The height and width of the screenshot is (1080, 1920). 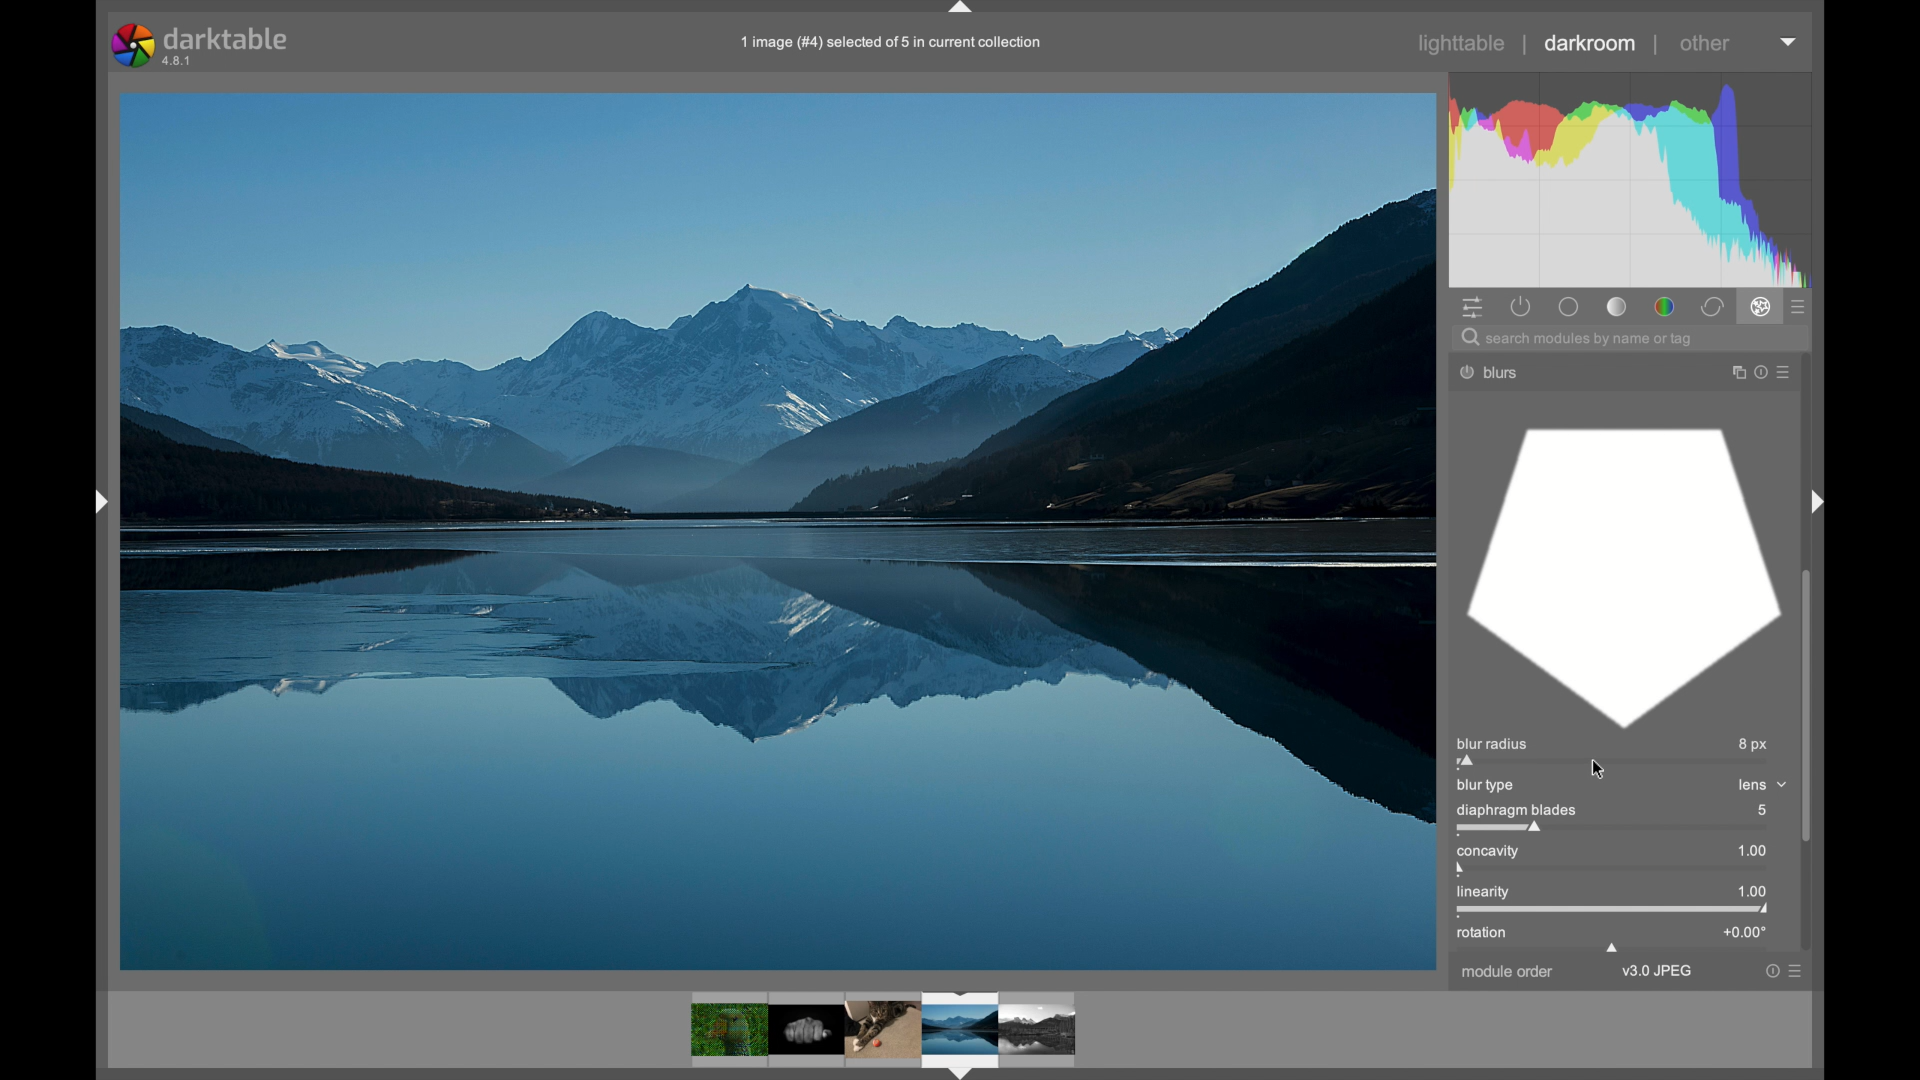 What do you see at coordinates (1811, 707) in the screenshot?
I see `scroll box` at bounding box center [1811, 707].